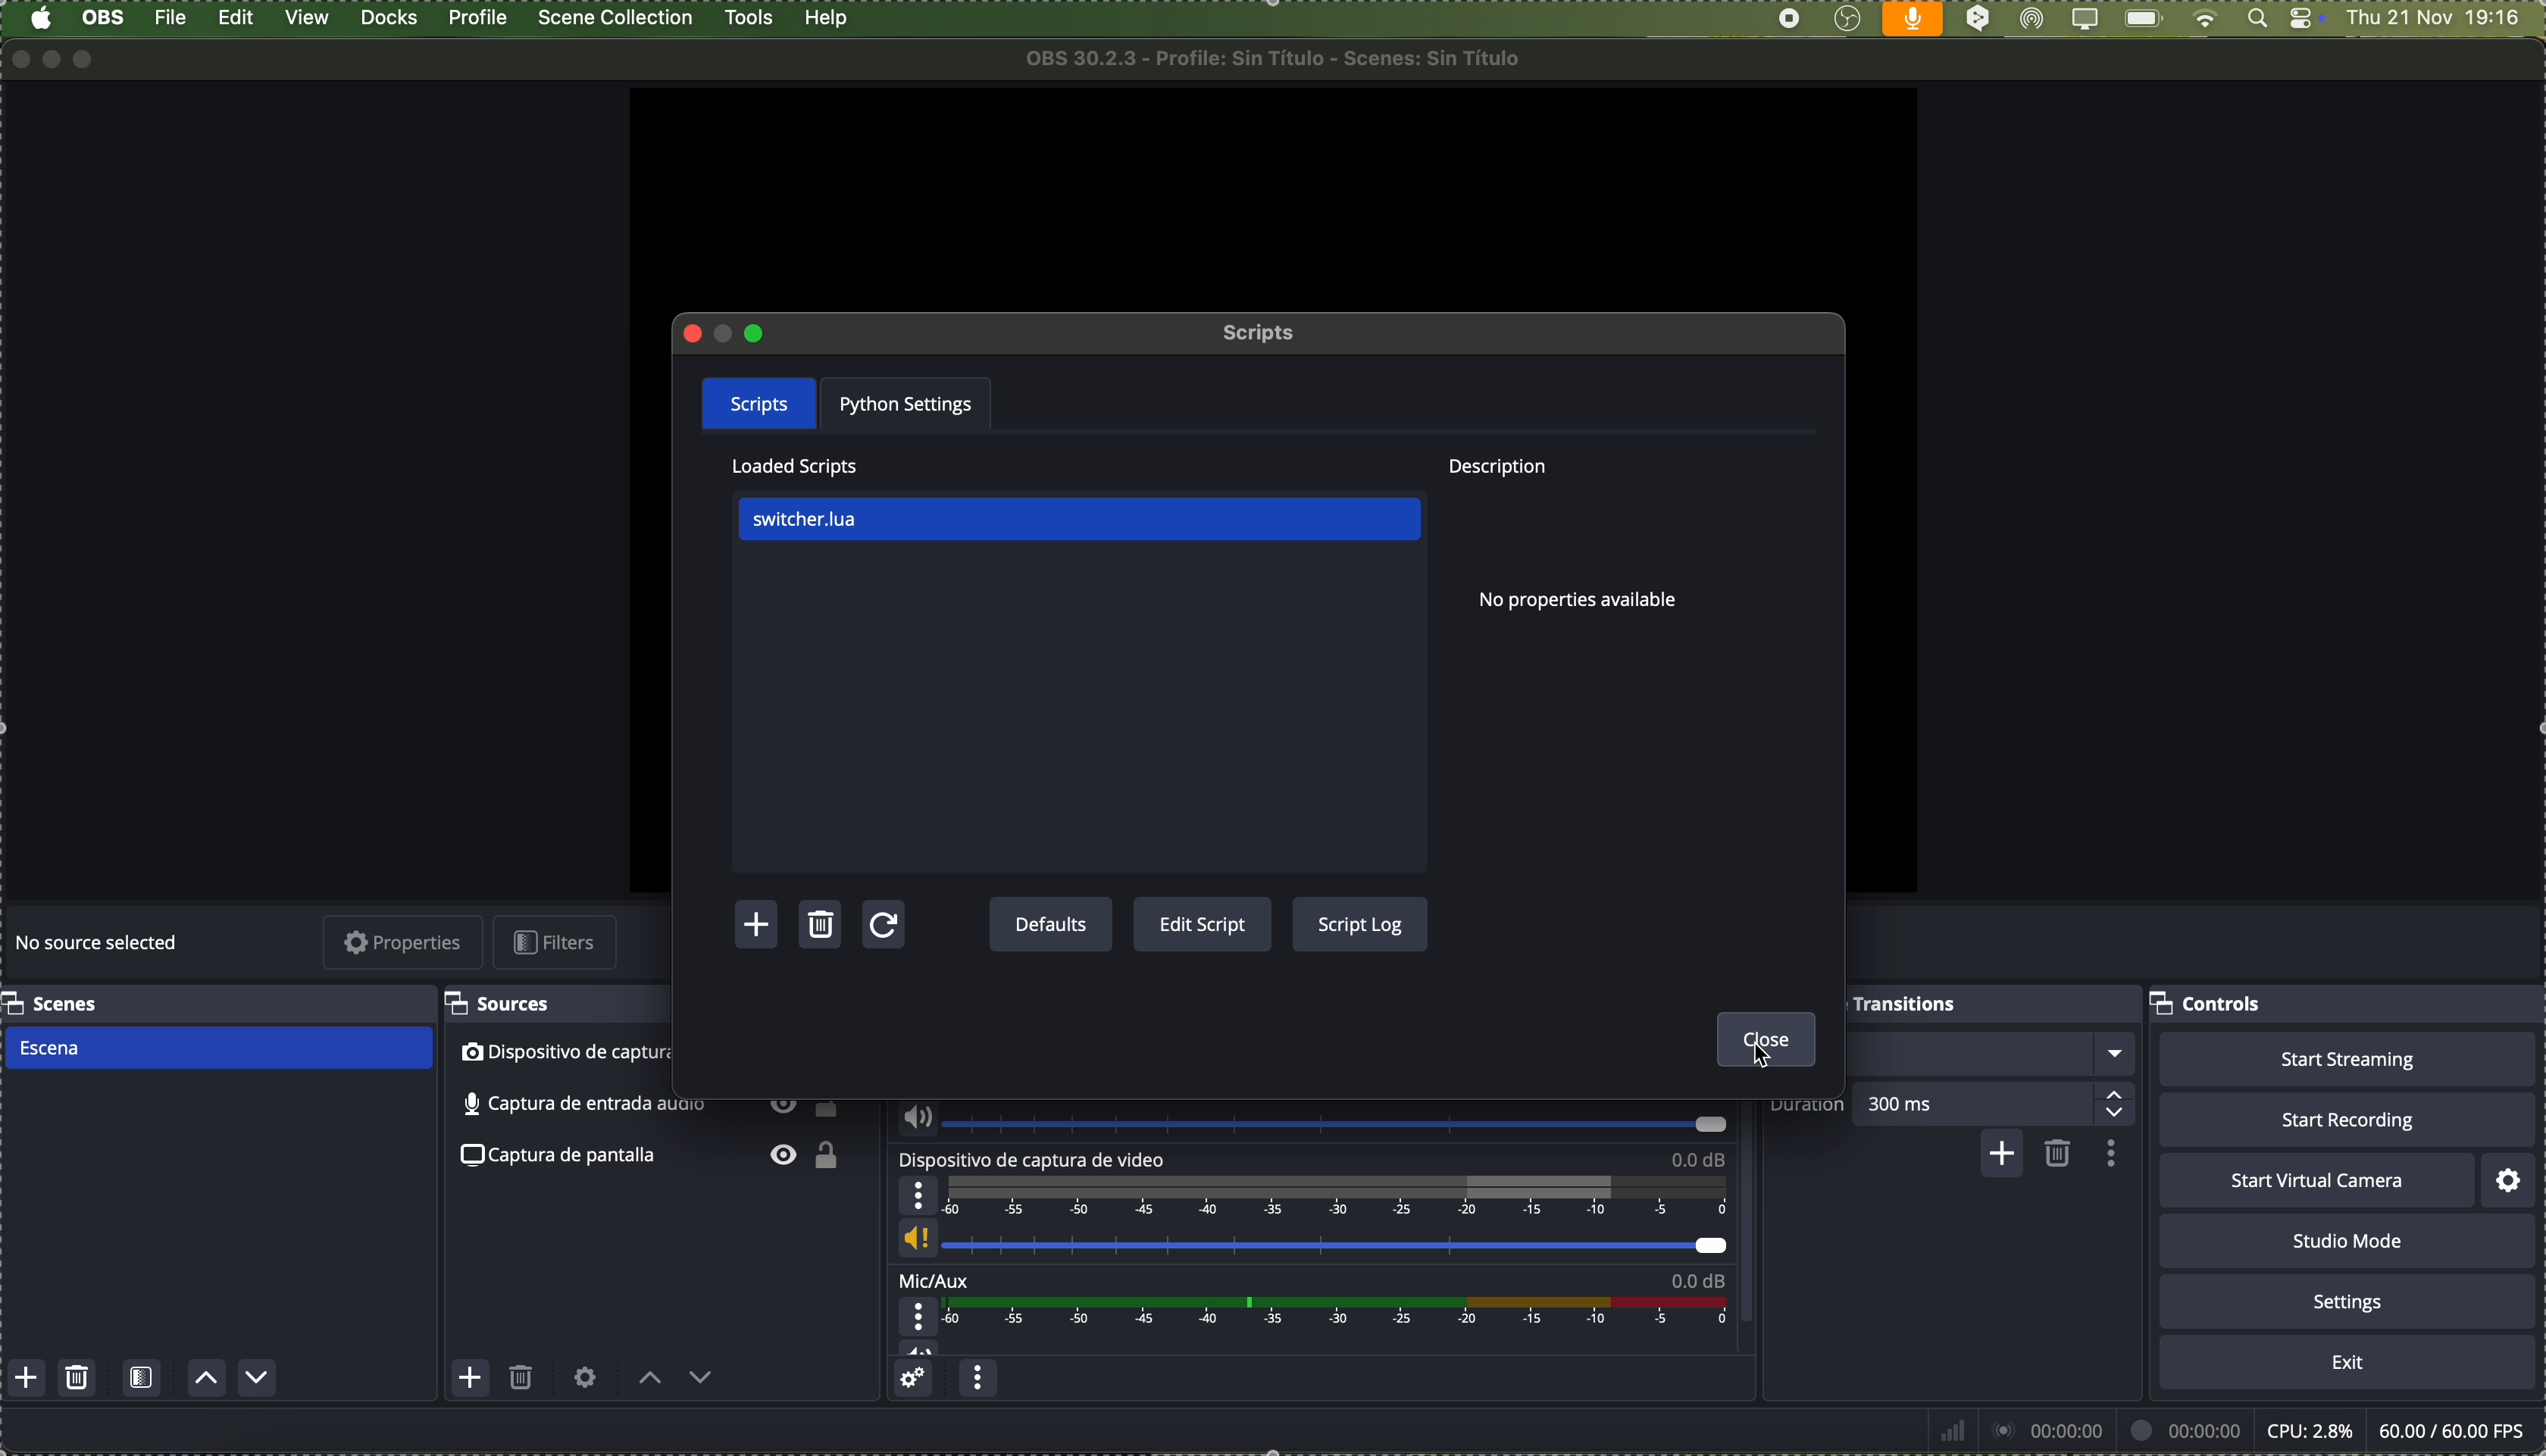  I want to click on add source, so click(470, 1377).